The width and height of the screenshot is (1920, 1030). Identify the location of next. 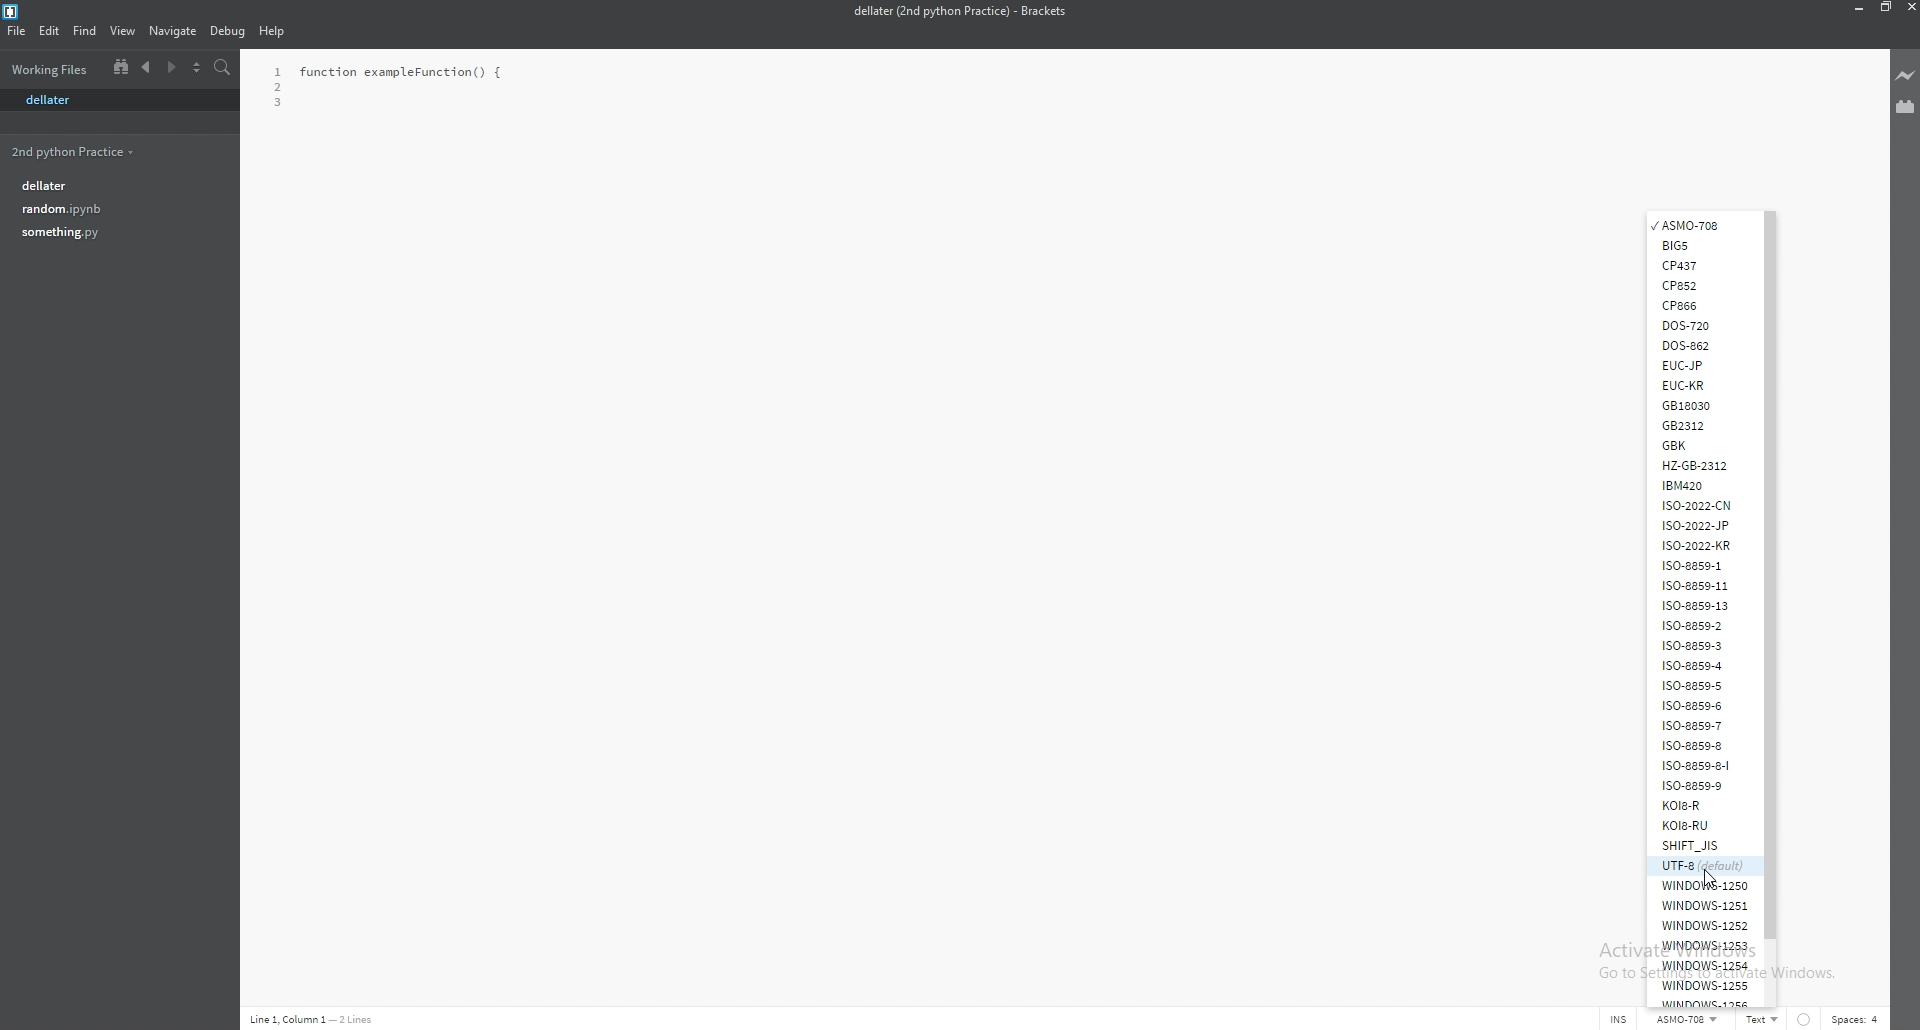
(171, 69).